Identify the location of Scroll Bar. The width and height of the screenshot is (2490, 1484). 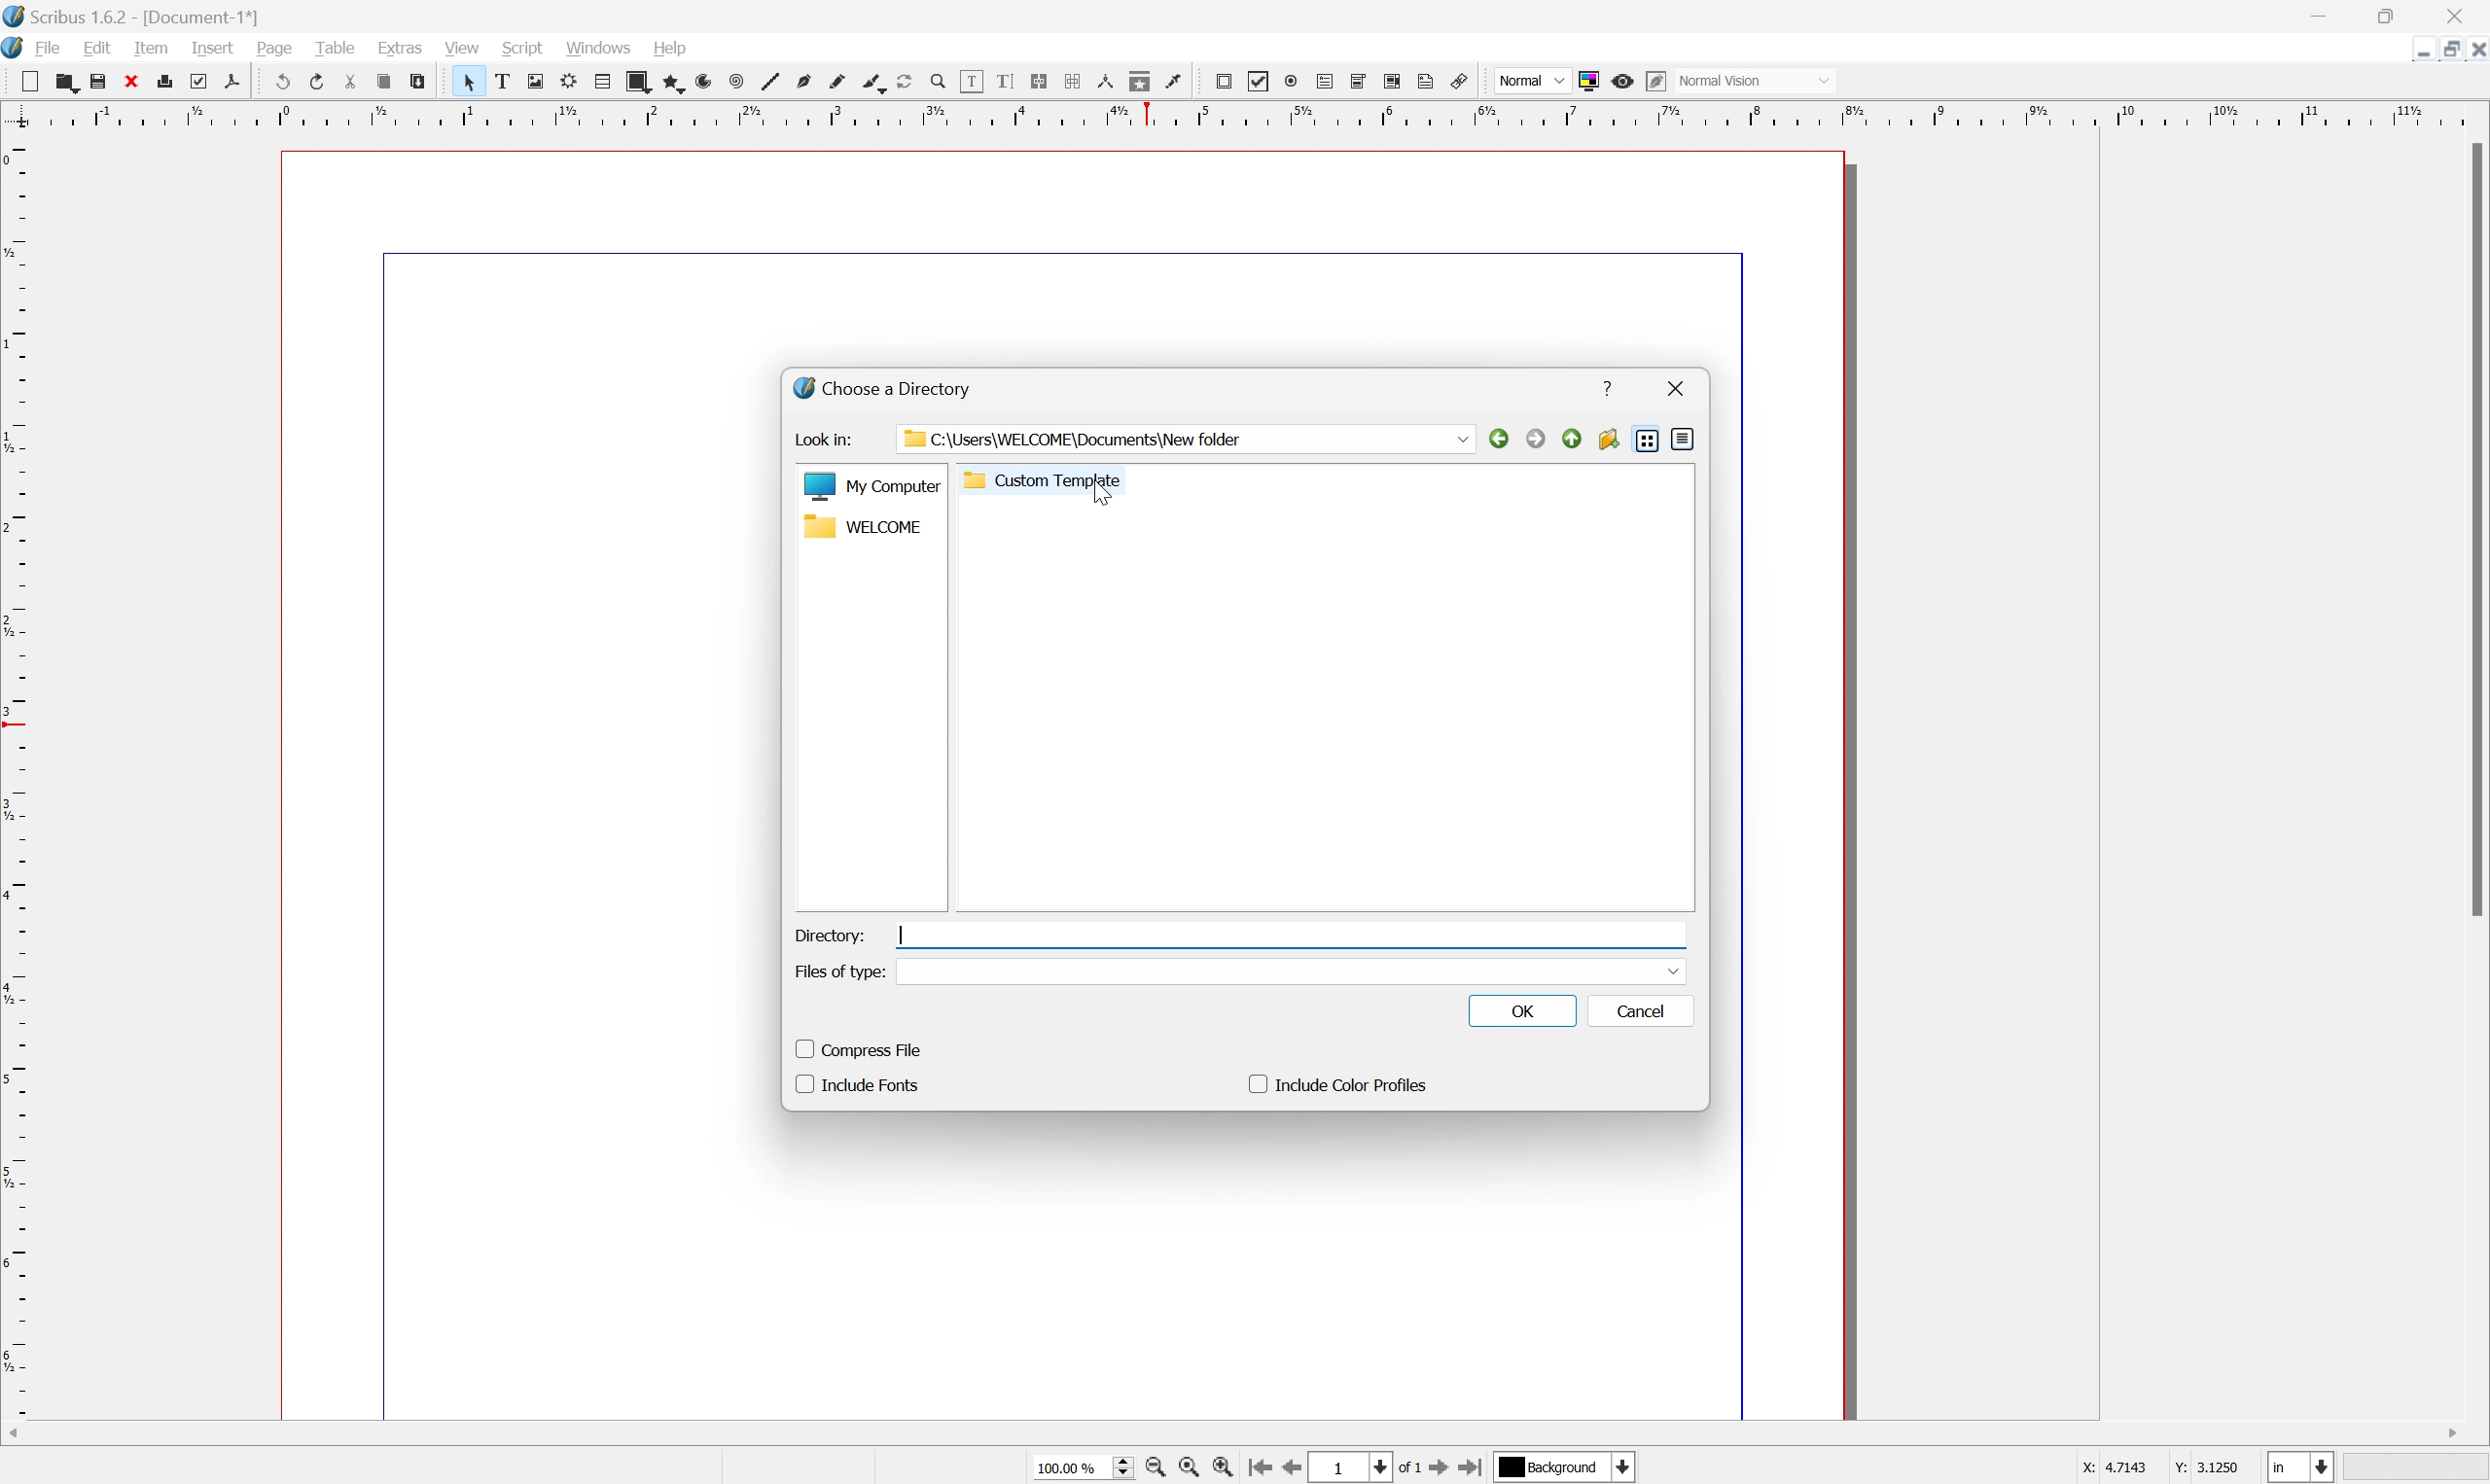
(2474, 528).